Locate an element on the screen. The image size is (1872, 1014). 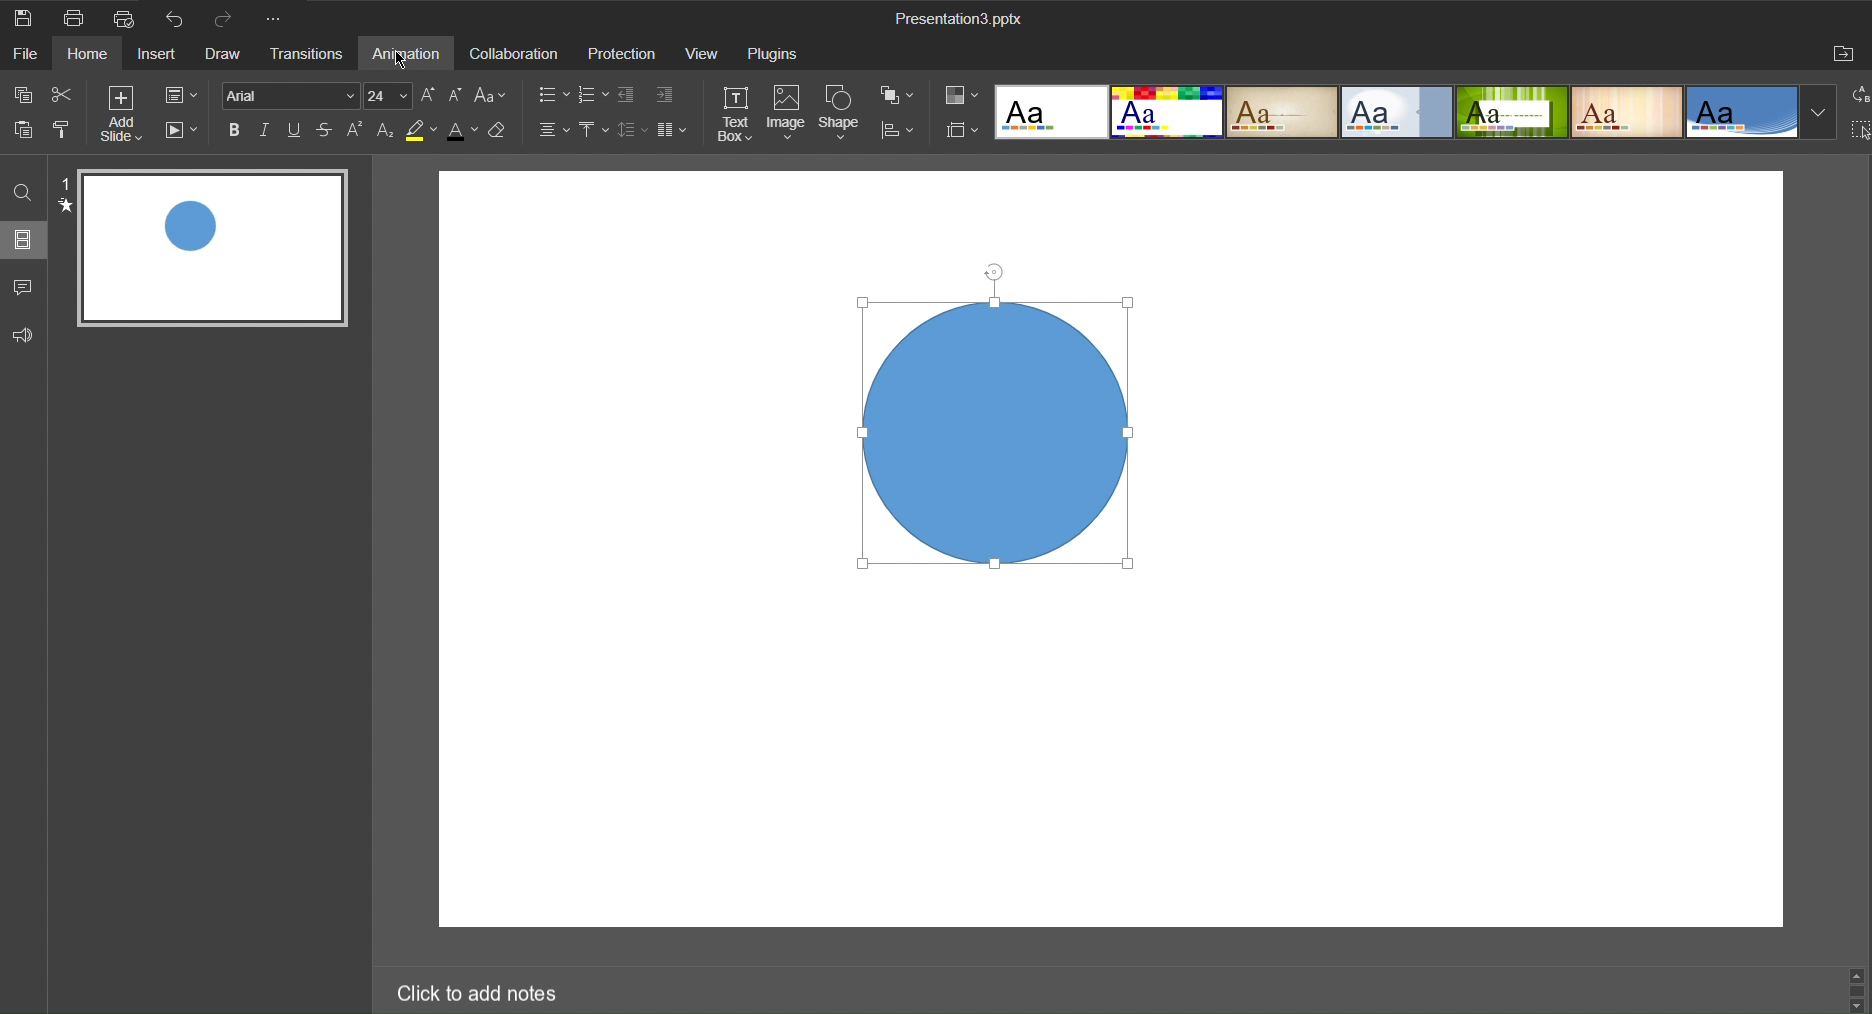
Collaboration is located at coordinates (514, 55).